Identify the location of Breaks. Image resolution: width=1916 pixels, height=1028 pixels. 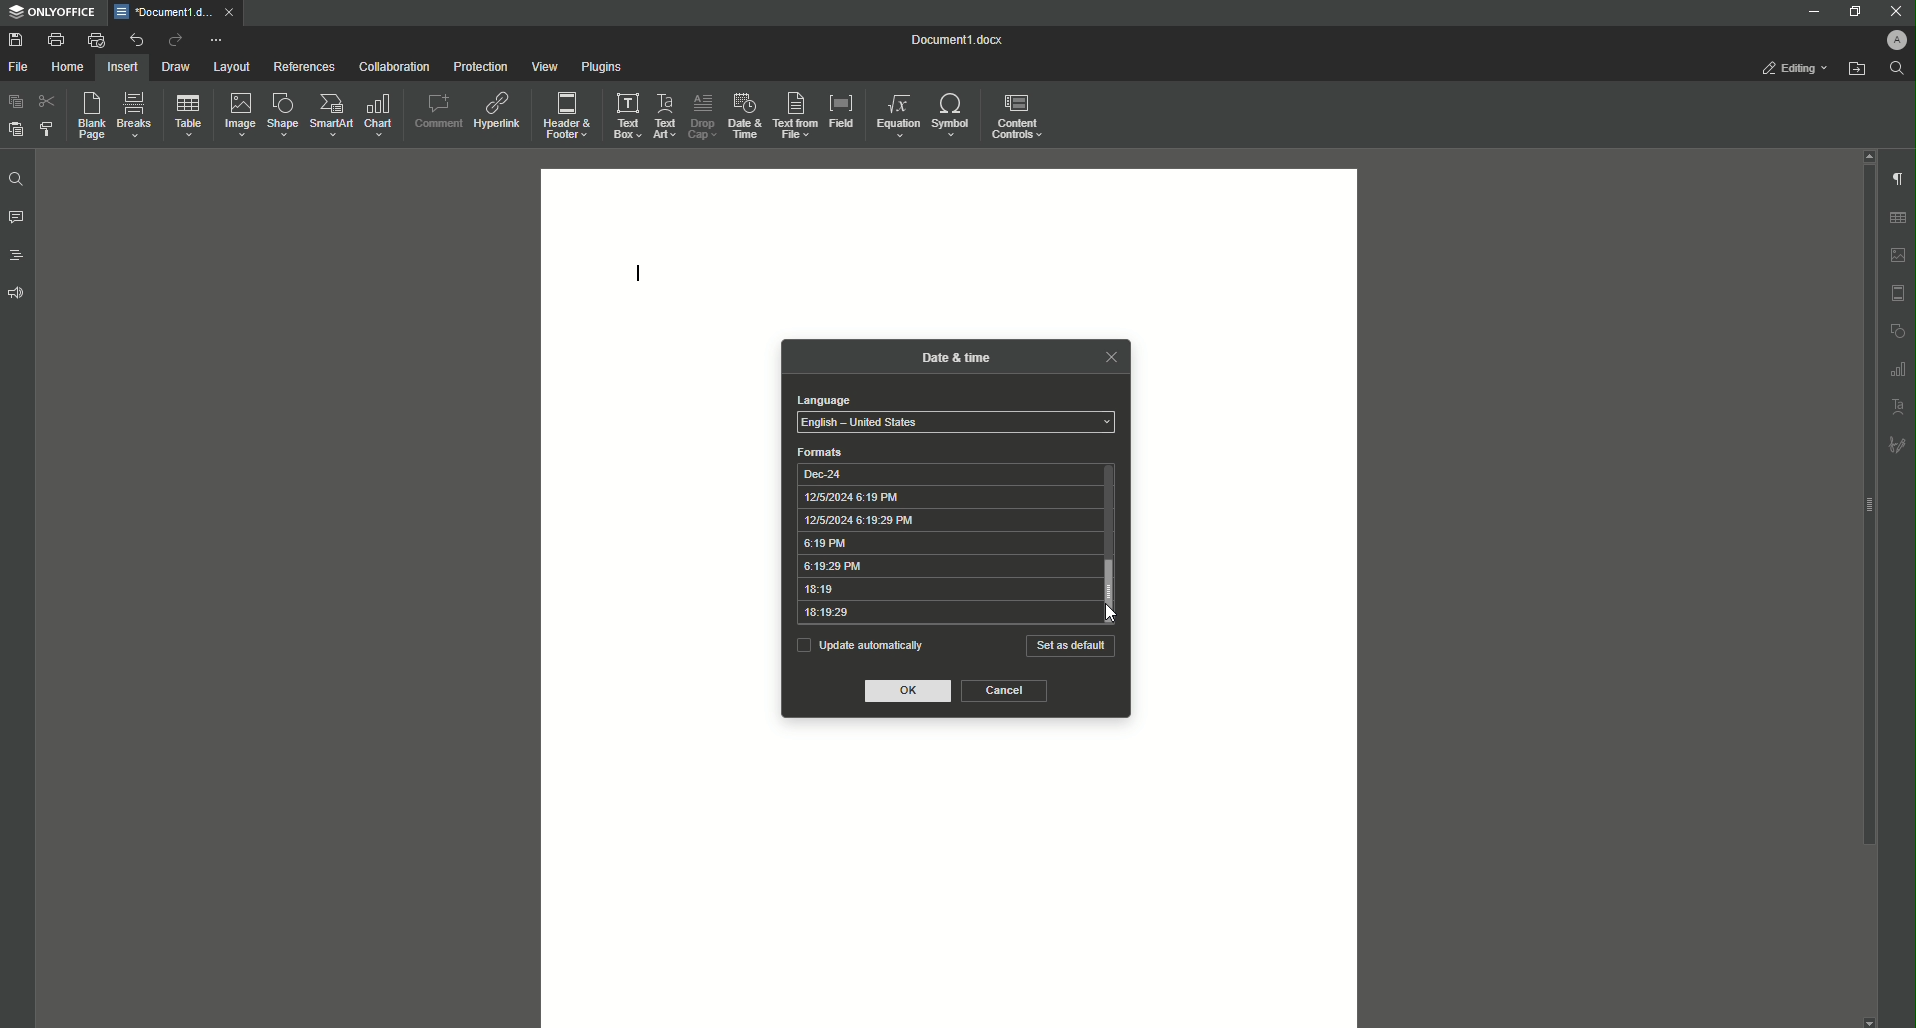
(134, 116).